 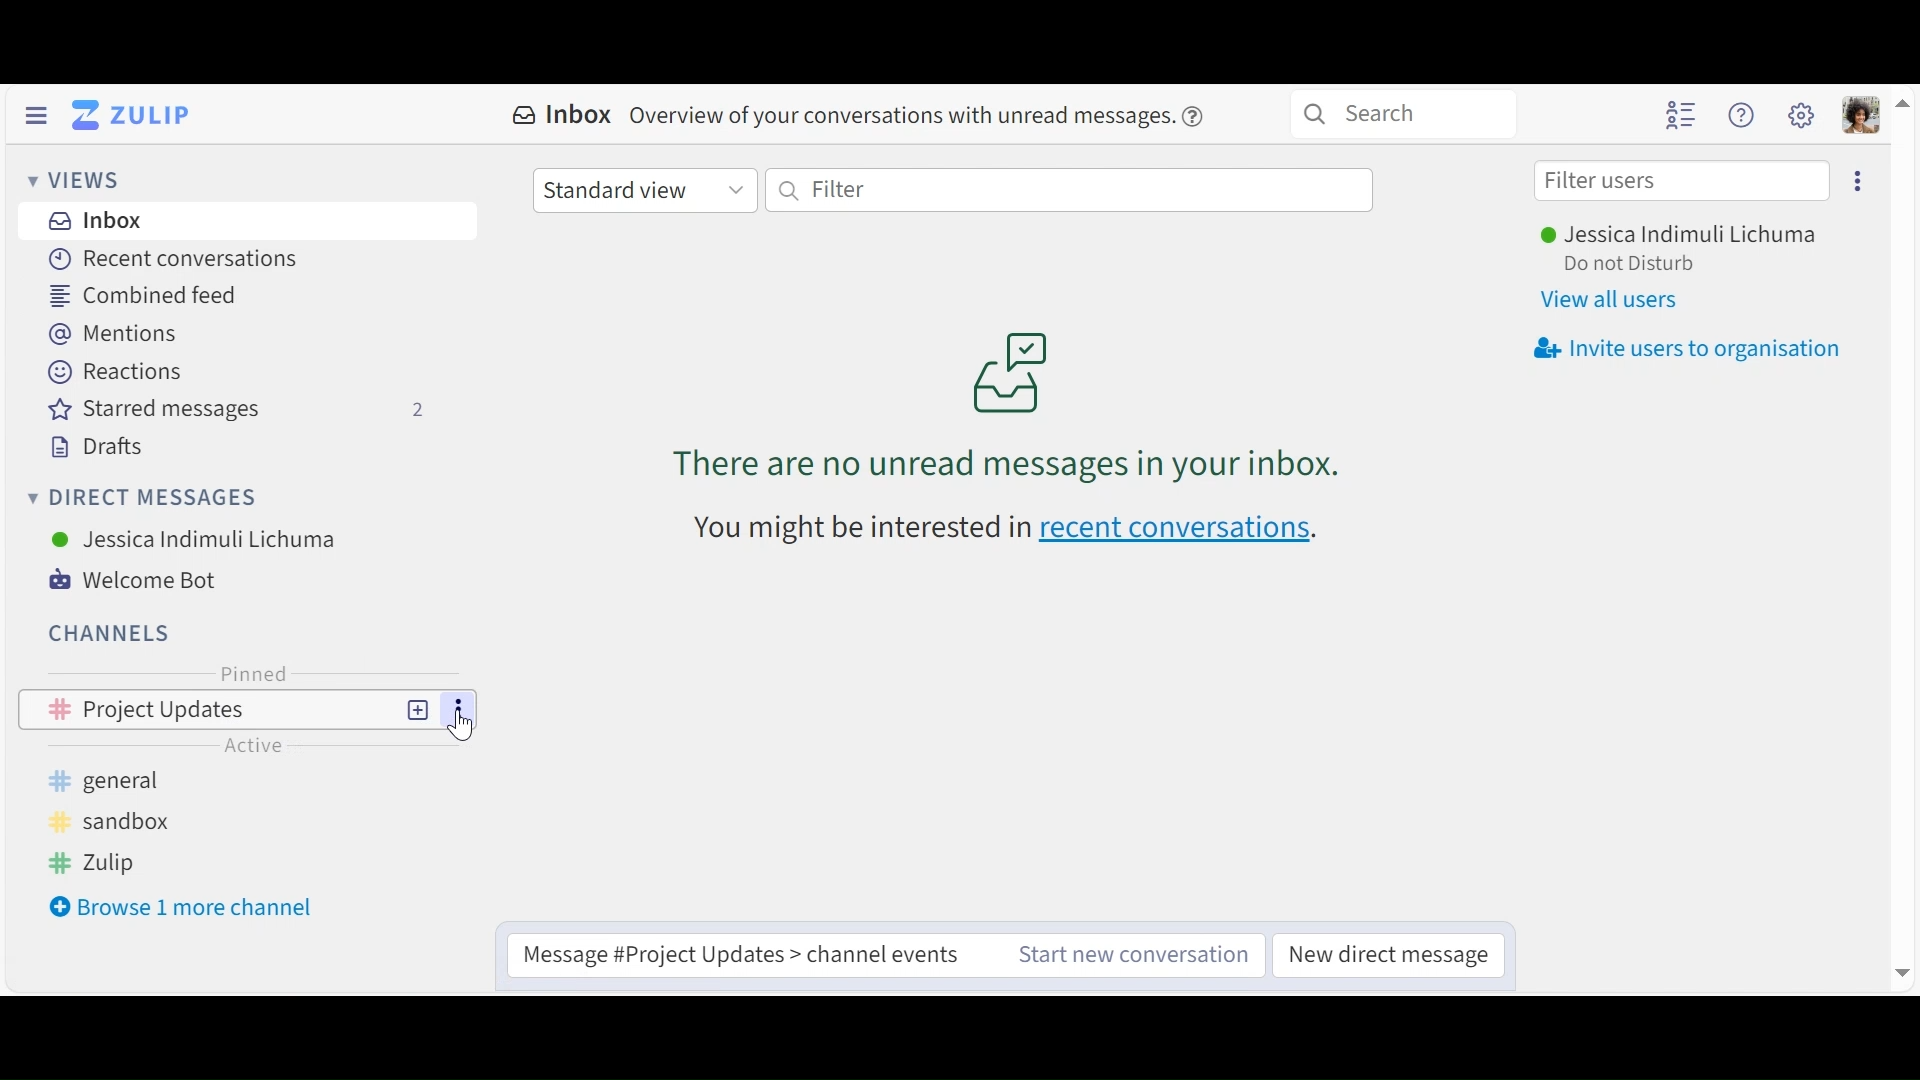 I want to click on Main menu, so click(x=1802, y=115).